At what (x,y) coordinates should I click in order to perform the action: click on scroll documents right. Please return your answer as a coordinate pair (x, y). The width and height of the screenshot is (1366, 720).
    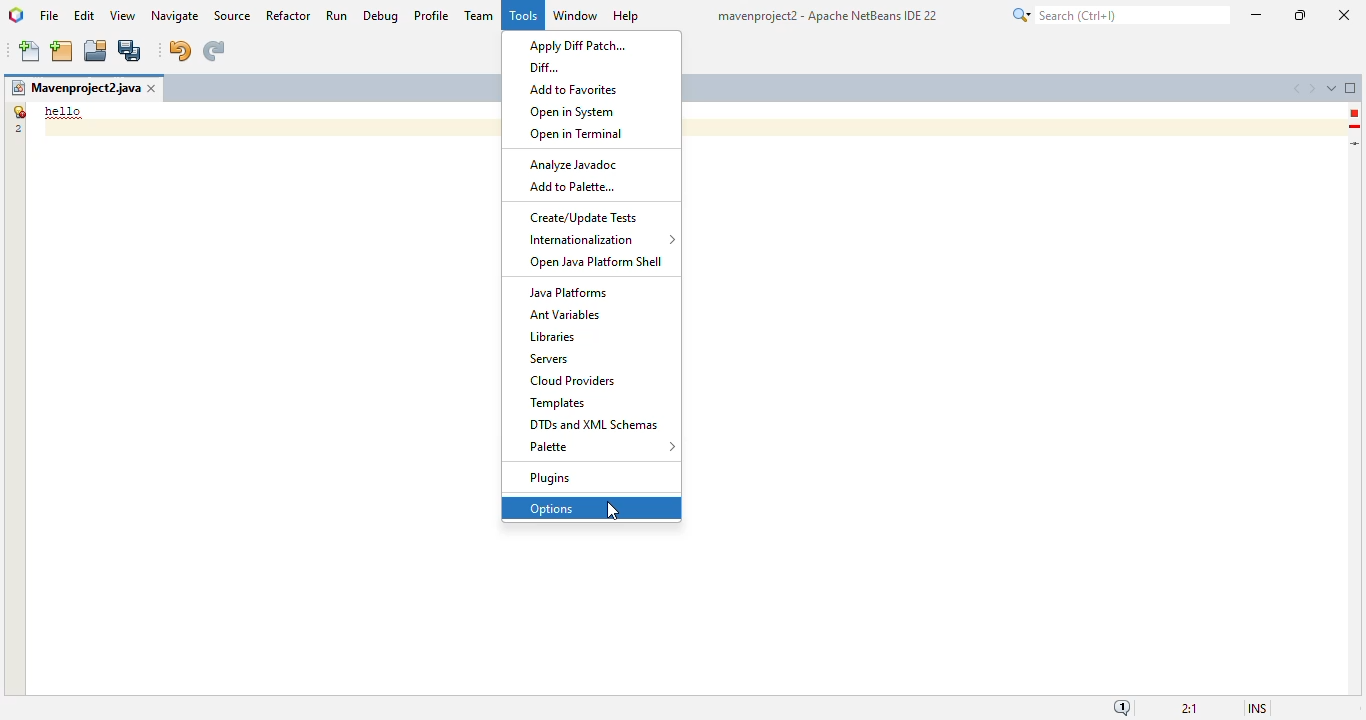
    Looking at the image, I should click on (1311, 89).